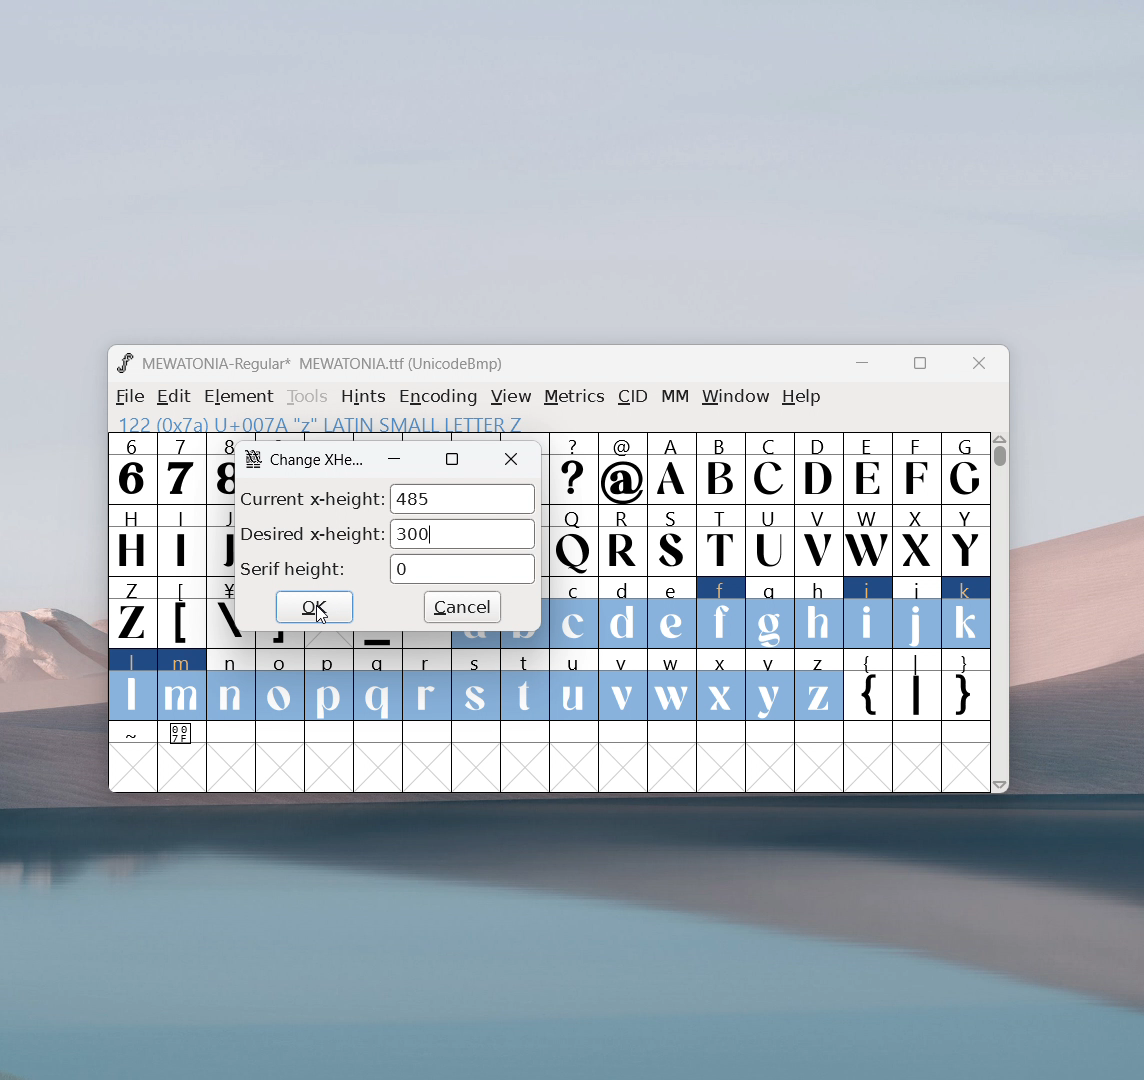 This screenshot has width=1144, height=1080. I want to click on i, so click(868, 613).